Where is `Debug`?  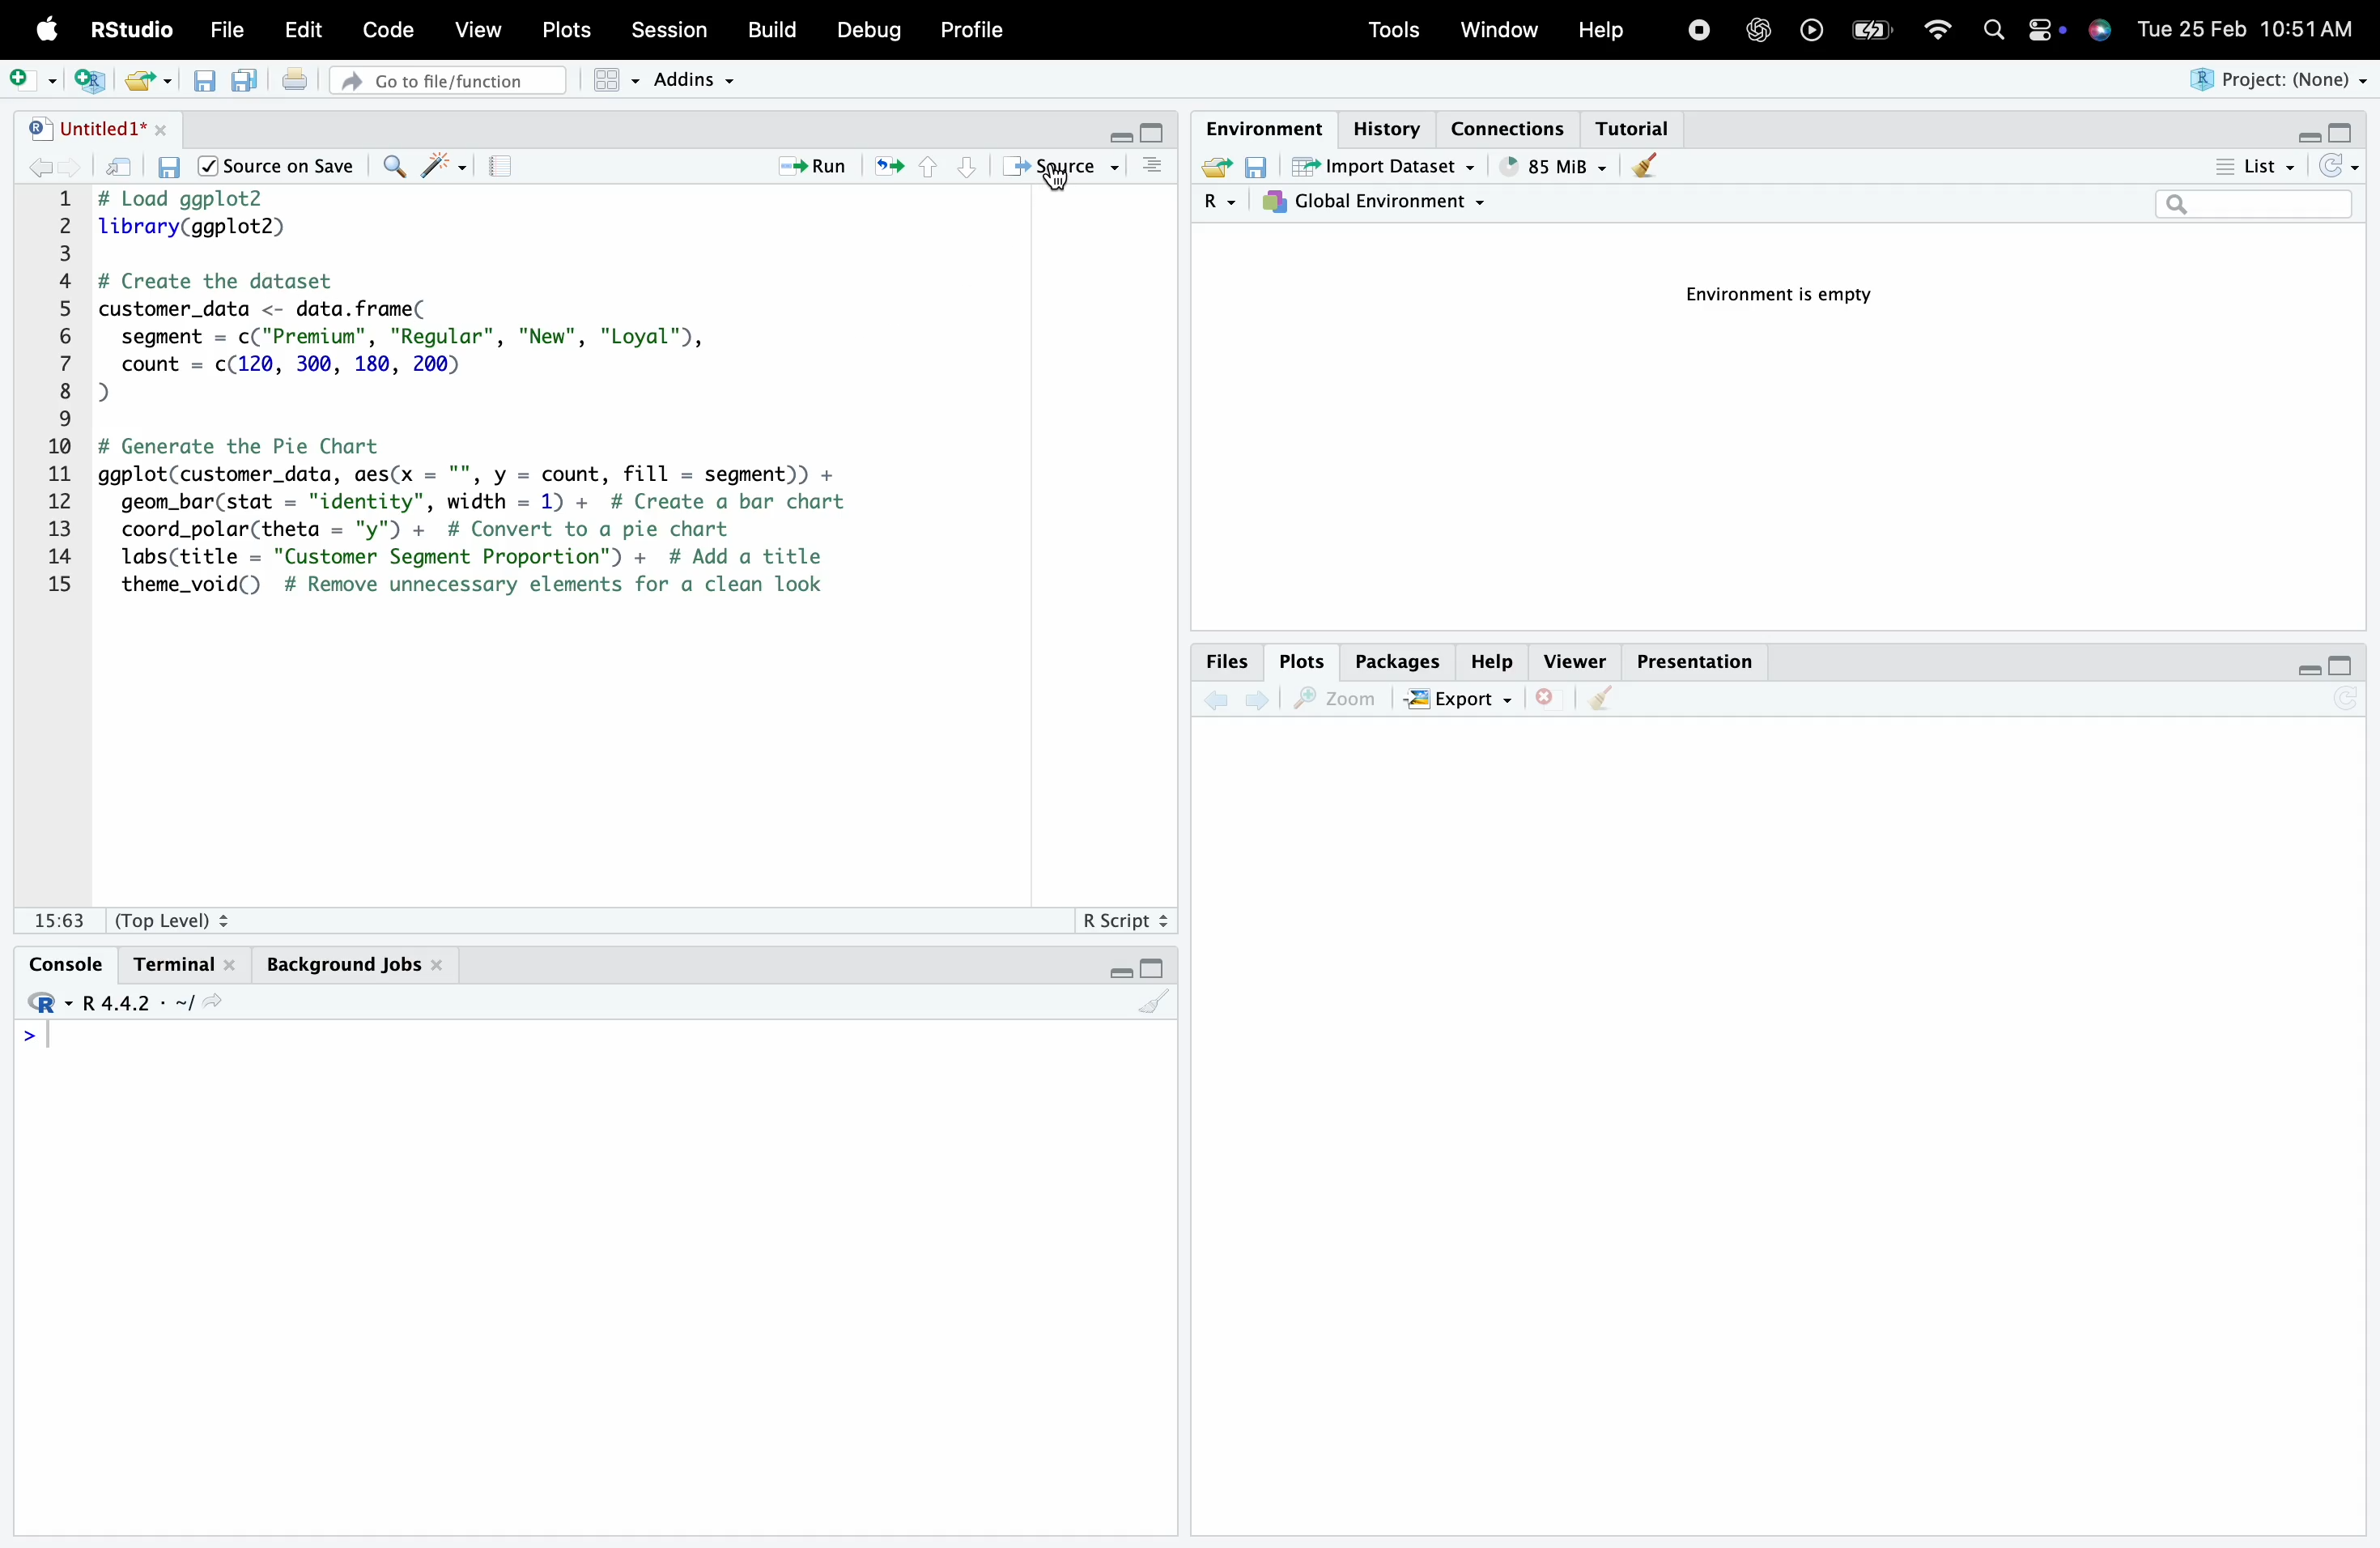
Debug is located at coordinates (868, 31).